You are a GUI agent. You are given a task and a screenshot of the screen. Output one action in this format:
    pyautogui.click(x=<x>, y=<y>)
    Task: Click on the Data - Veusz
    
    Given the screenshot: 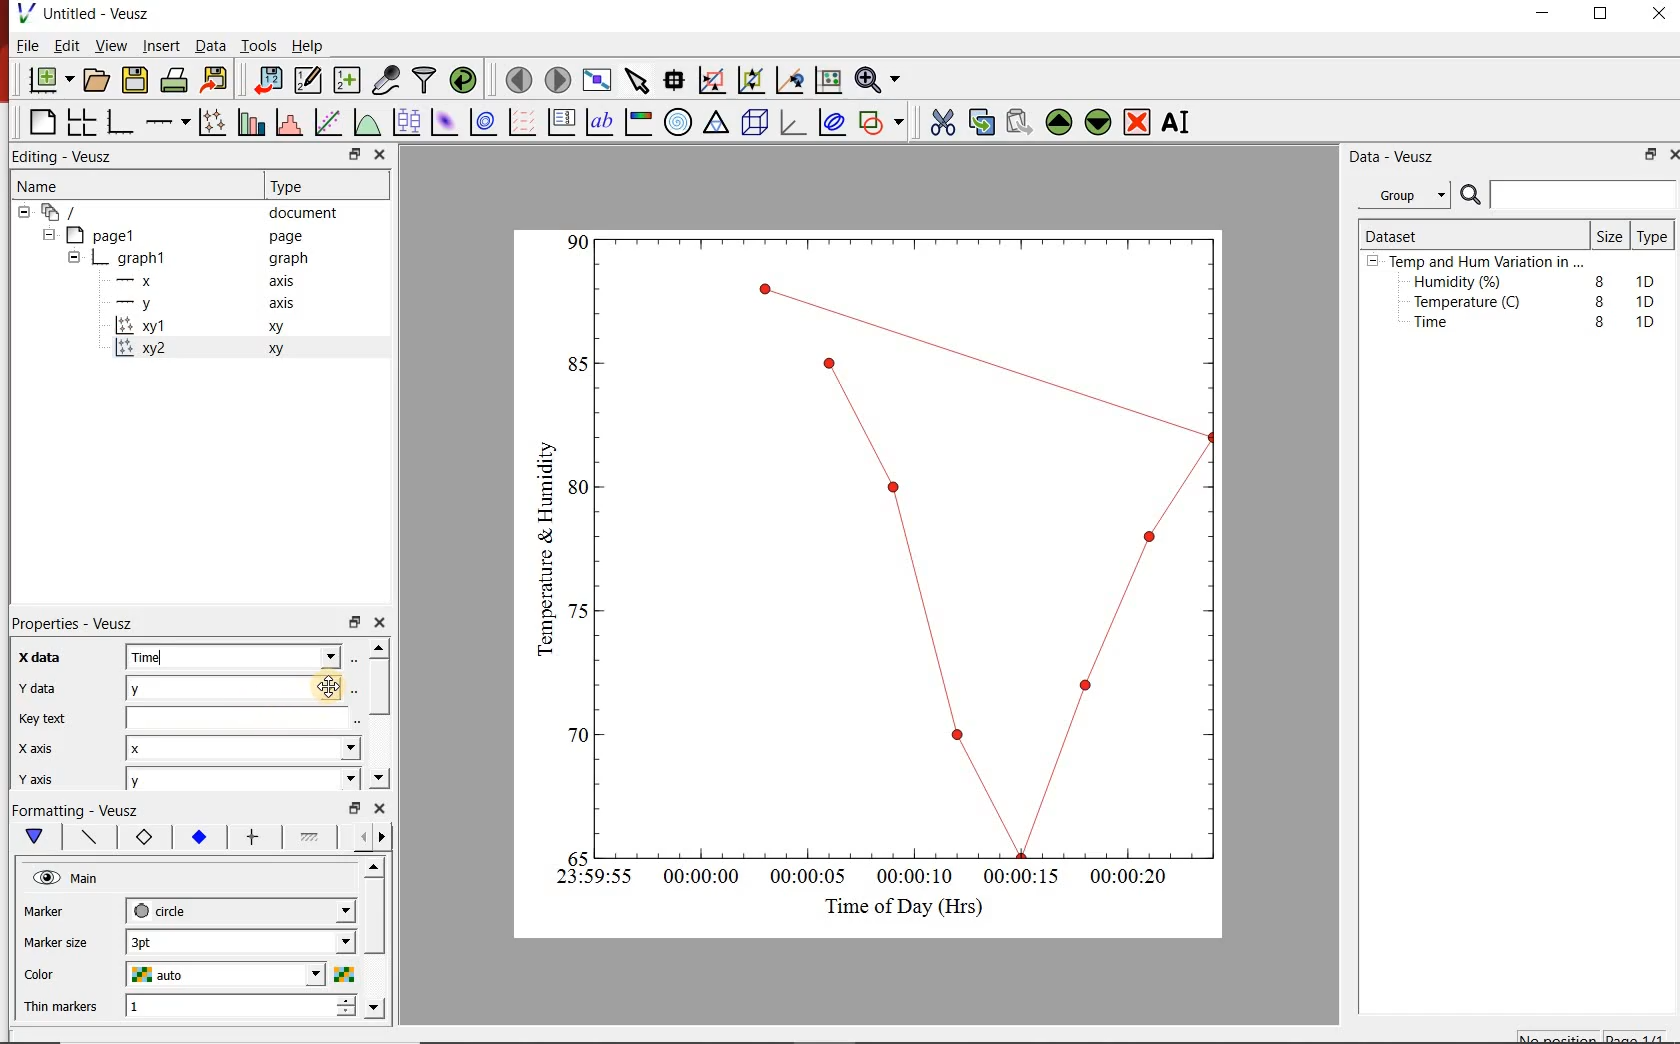 What is the action you would take?
    pyautogui.click(x=1396, y=157)
    